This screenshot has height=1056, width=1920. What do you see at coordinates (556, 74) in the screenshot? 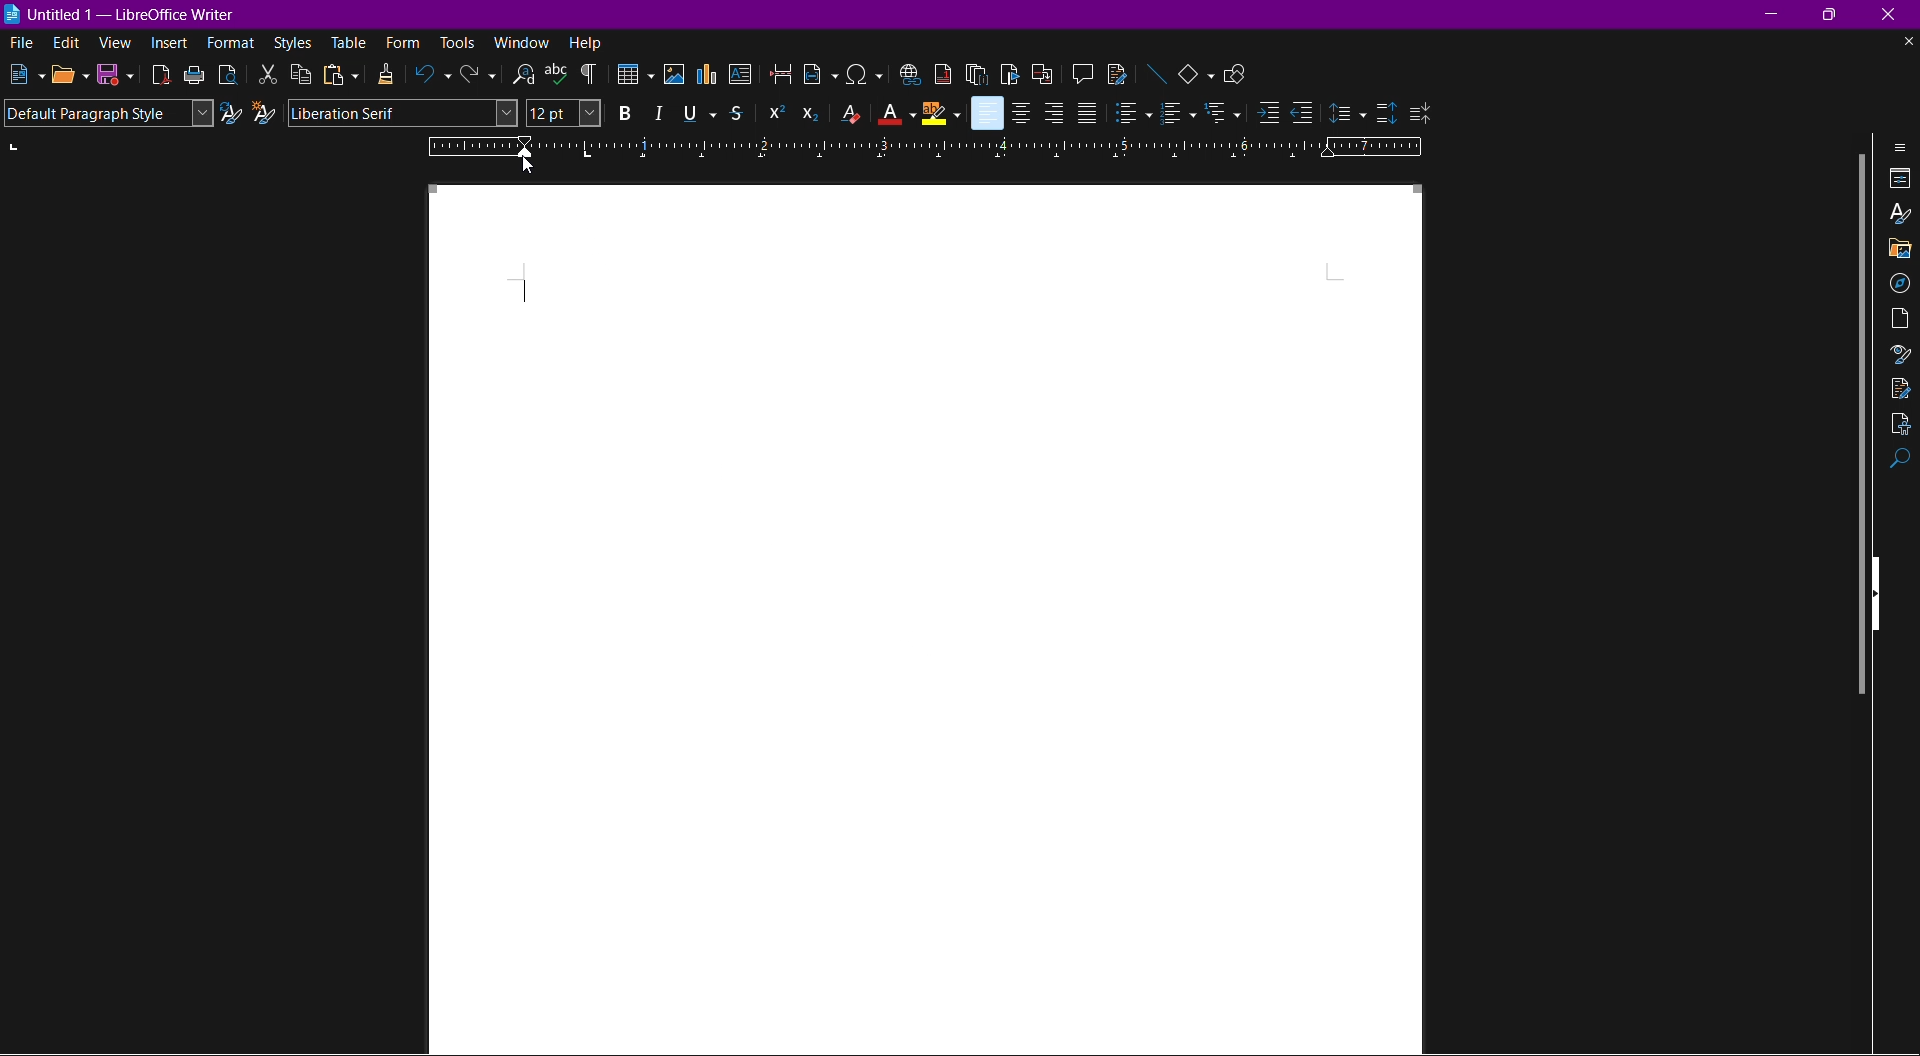
I see `Spellcheck` at bounding box center [556, 74].